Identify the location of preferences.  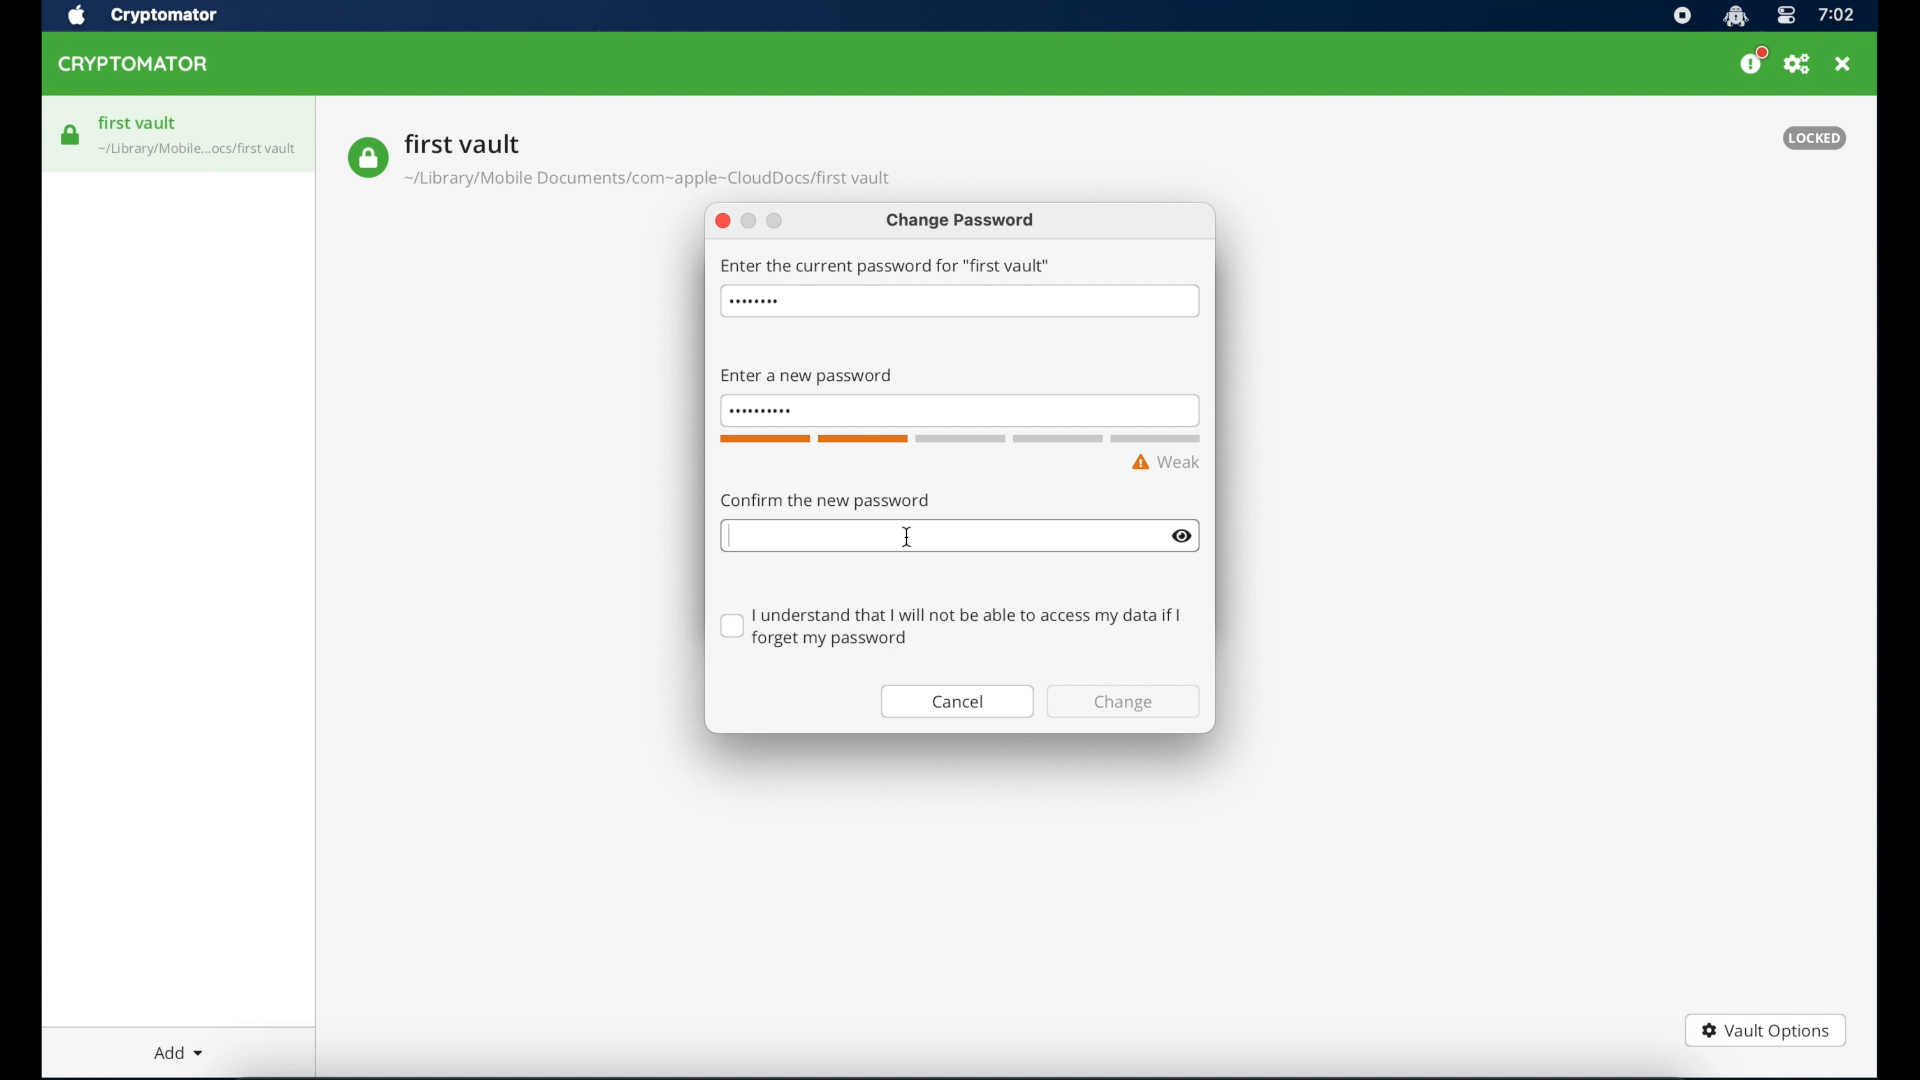
(1797, 65).